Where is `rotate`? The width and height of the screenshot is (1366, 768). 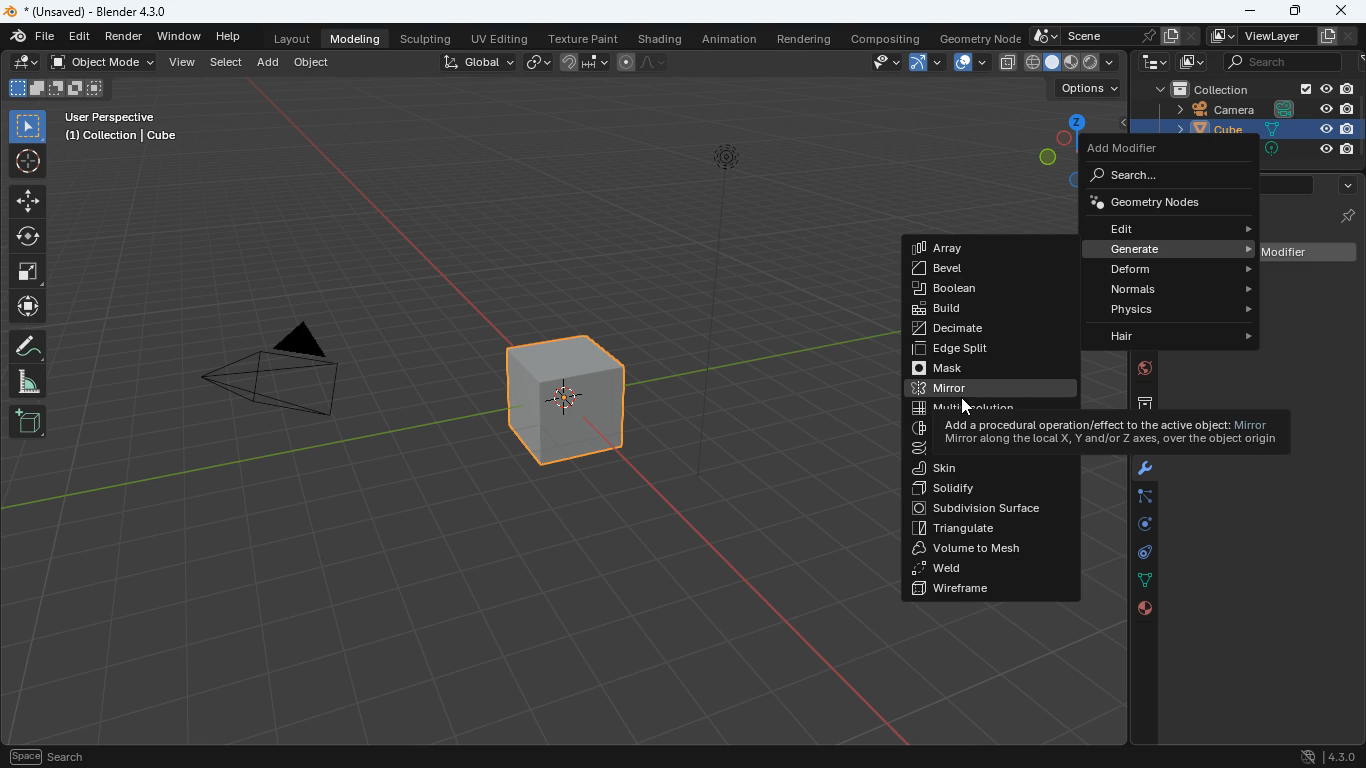 rotate is located at coordinates (27, 239).